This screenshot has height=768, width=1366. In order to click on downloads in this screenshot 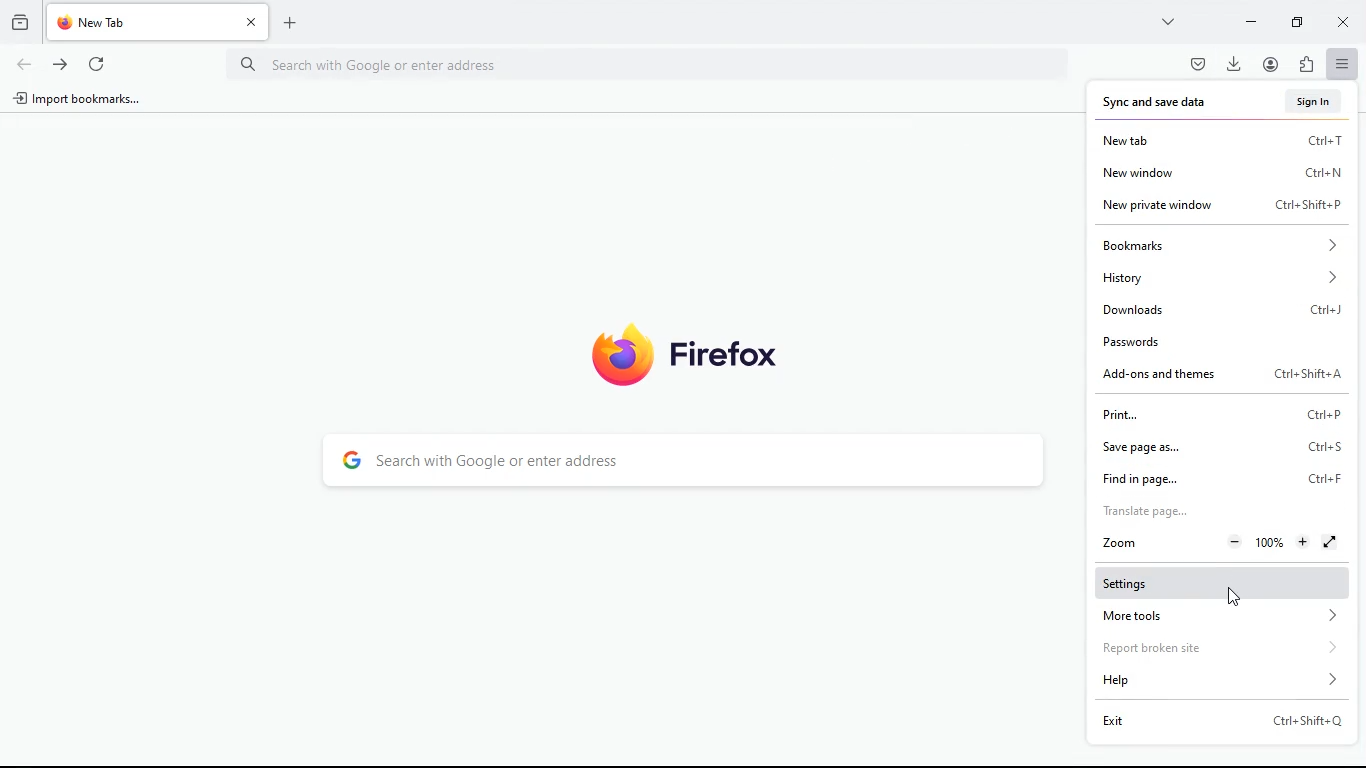, I will do `click(1217, 307)`.